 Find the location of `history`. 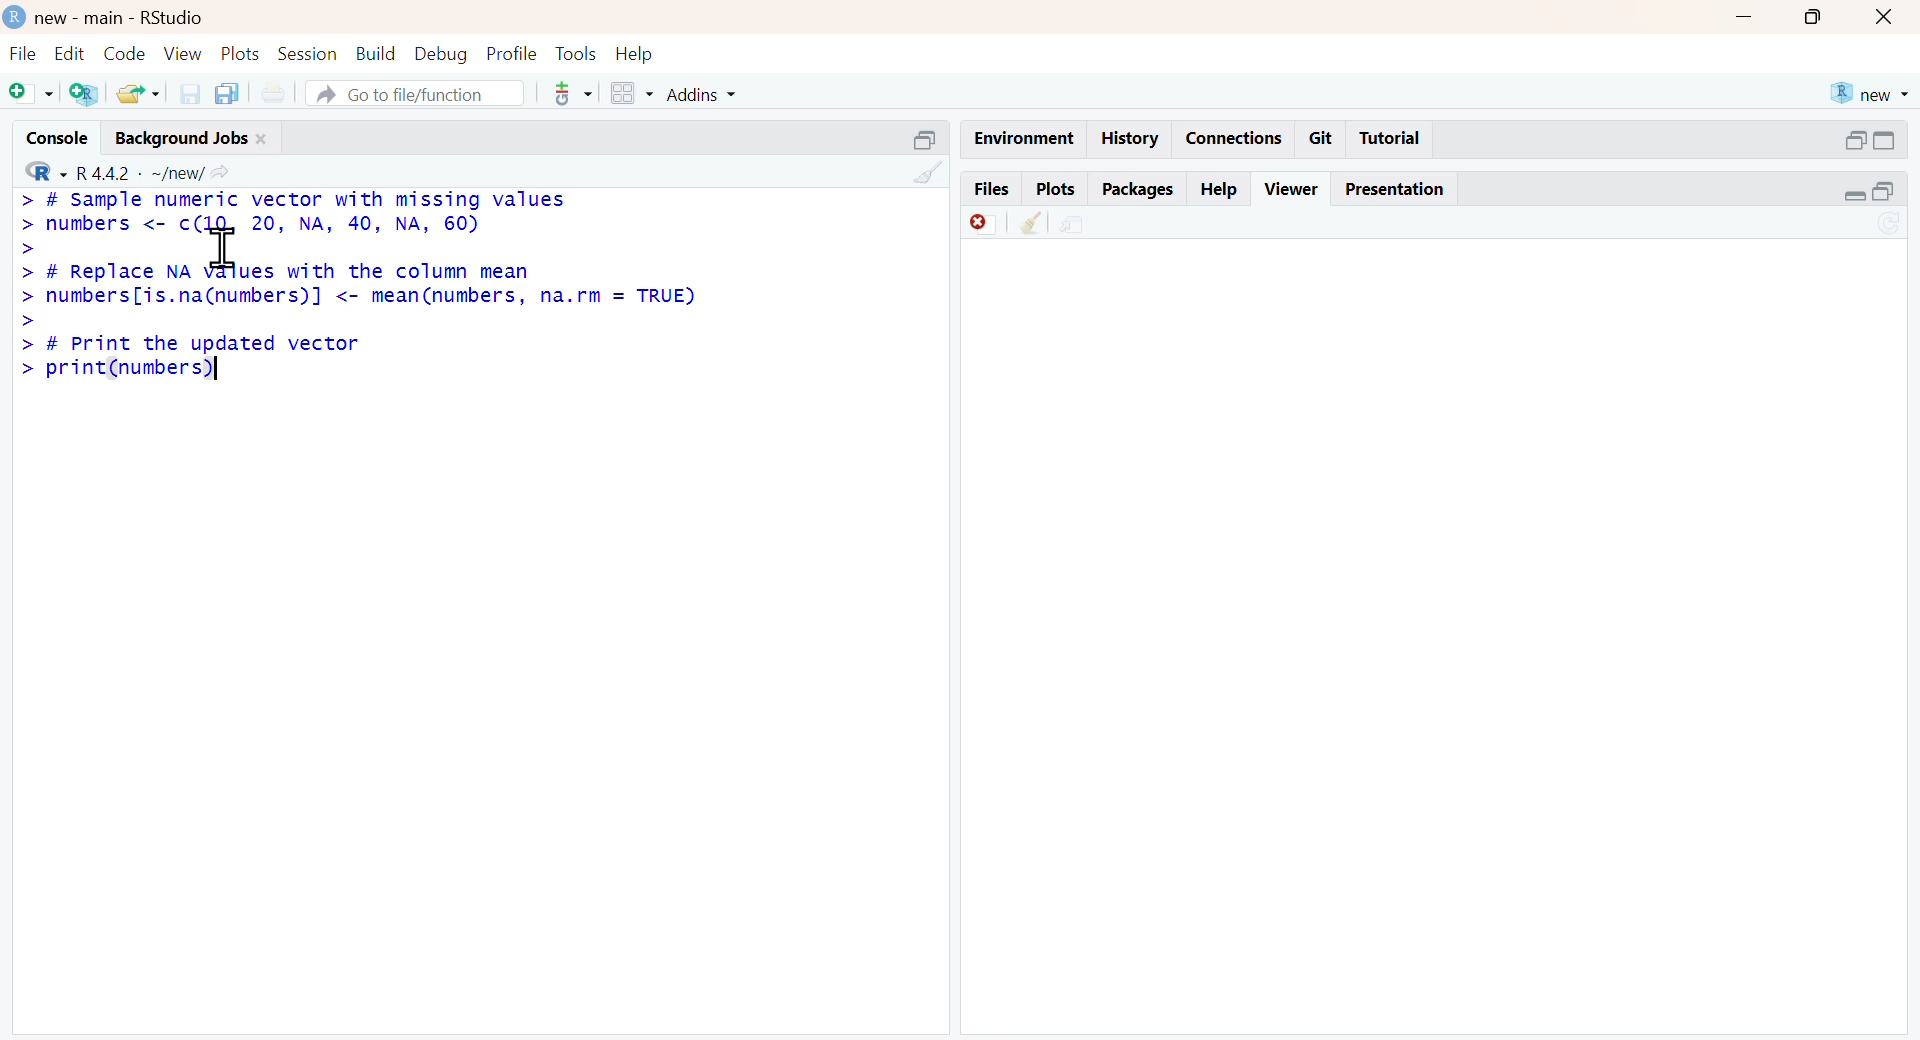

history is located at coordinates (1132, 140).